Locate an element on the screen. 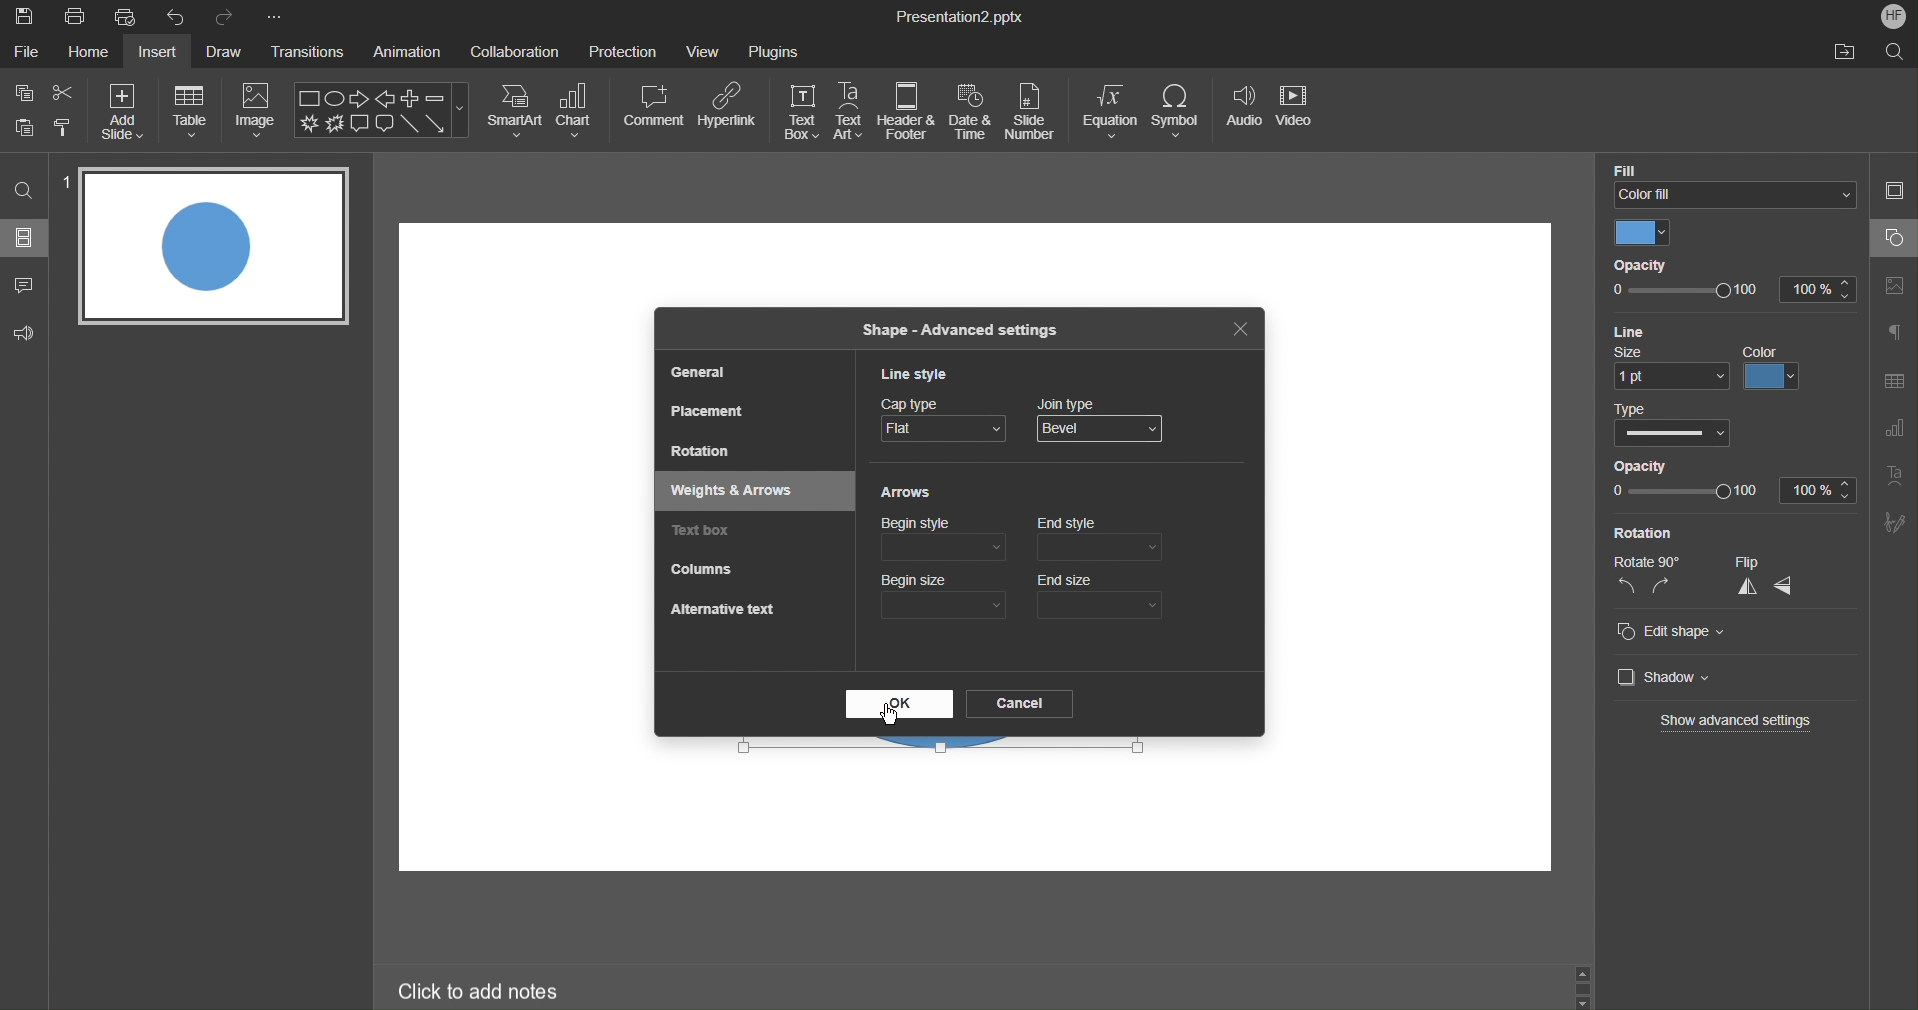 The height and width of the screenshot is (1010, 1918). Collaboration is located at coordinates (515, 50).